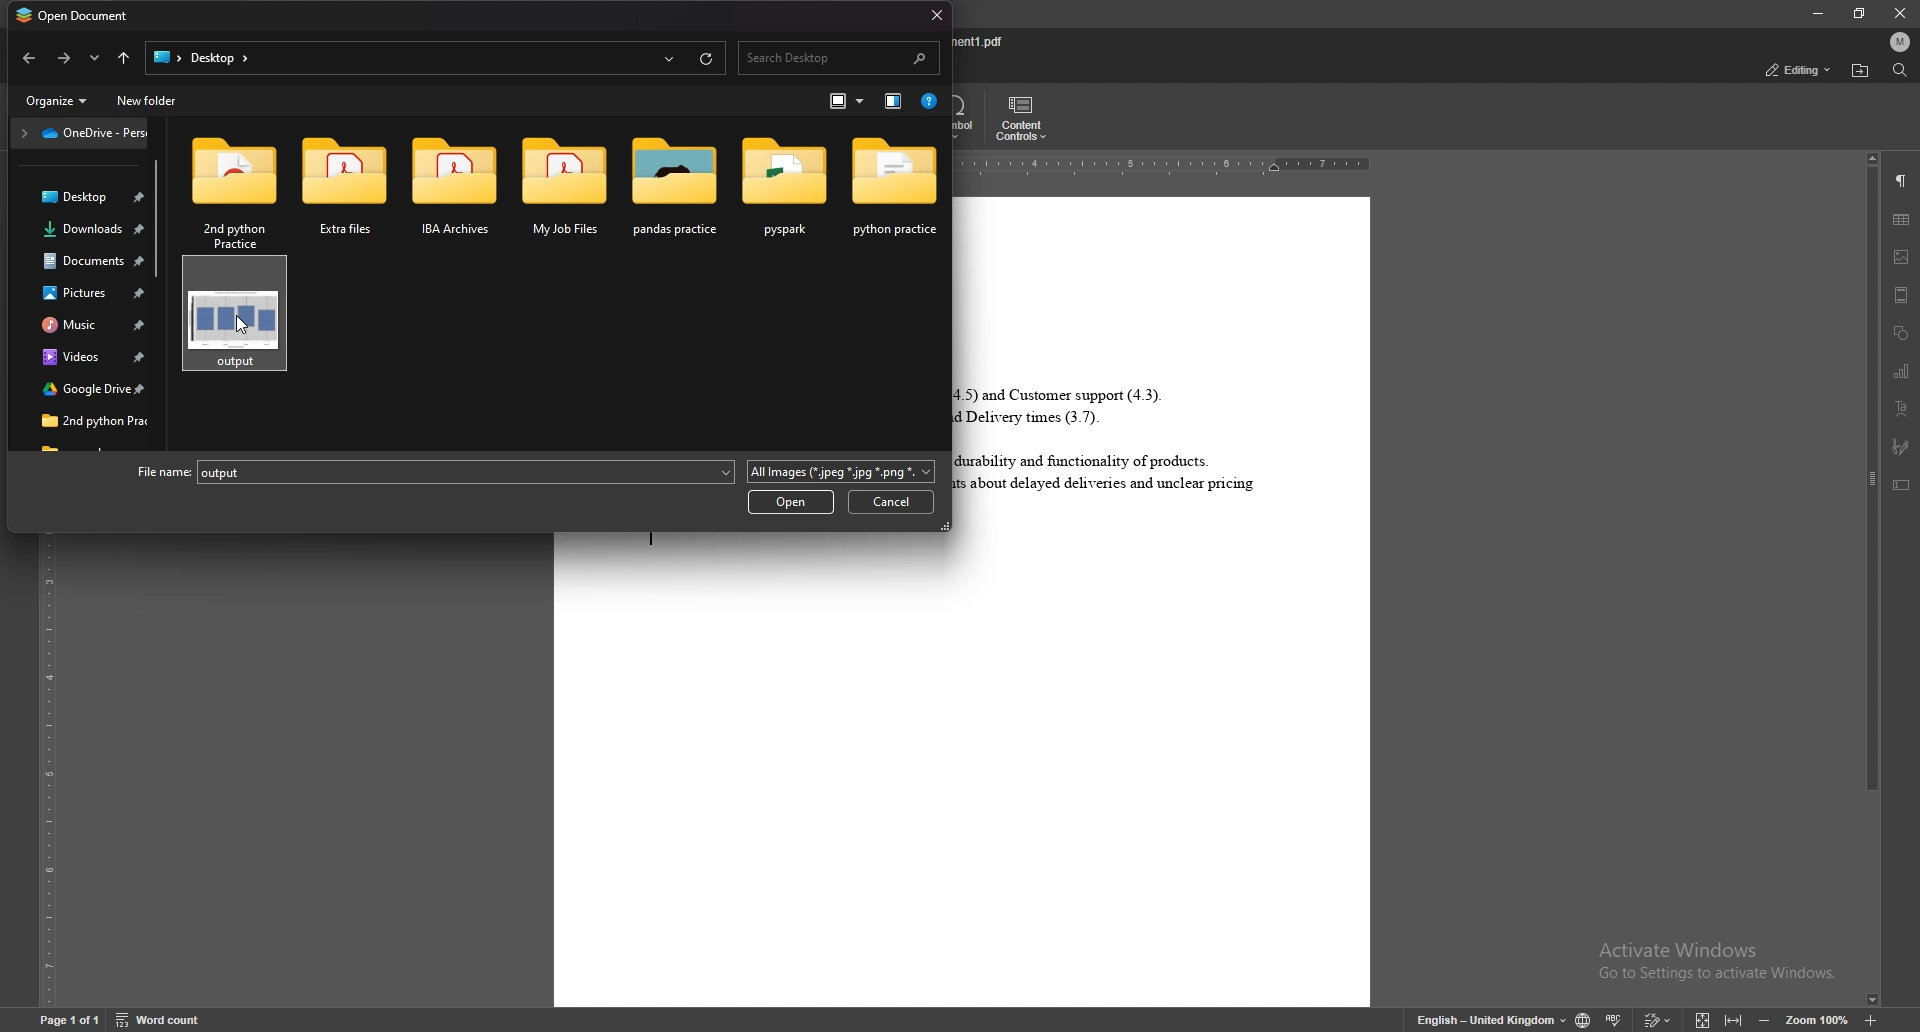 Image resolution: width=1920 pixels, height=1032 pixels. I want to click on text box, so click(1901, 485).